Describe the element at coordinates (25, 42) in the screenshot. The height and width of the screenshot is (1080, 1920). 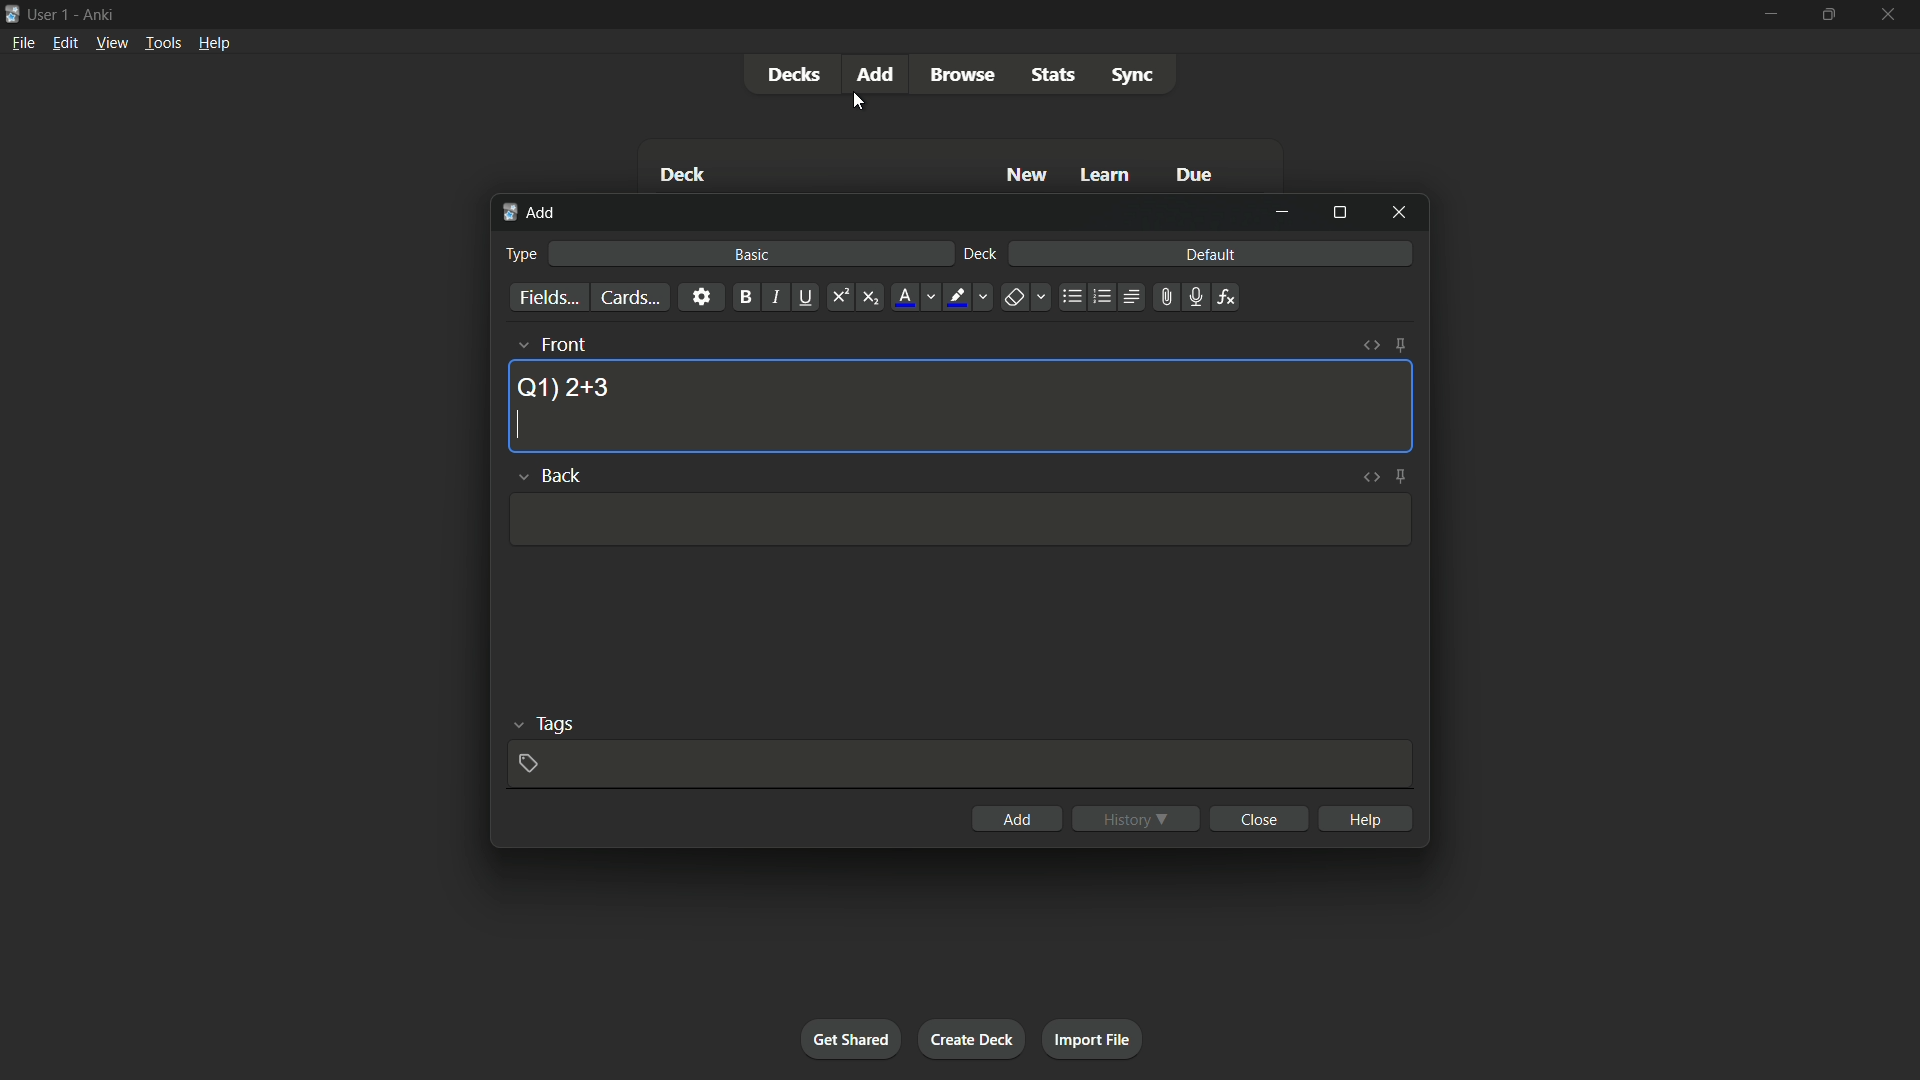
I see `file menu` at that location.